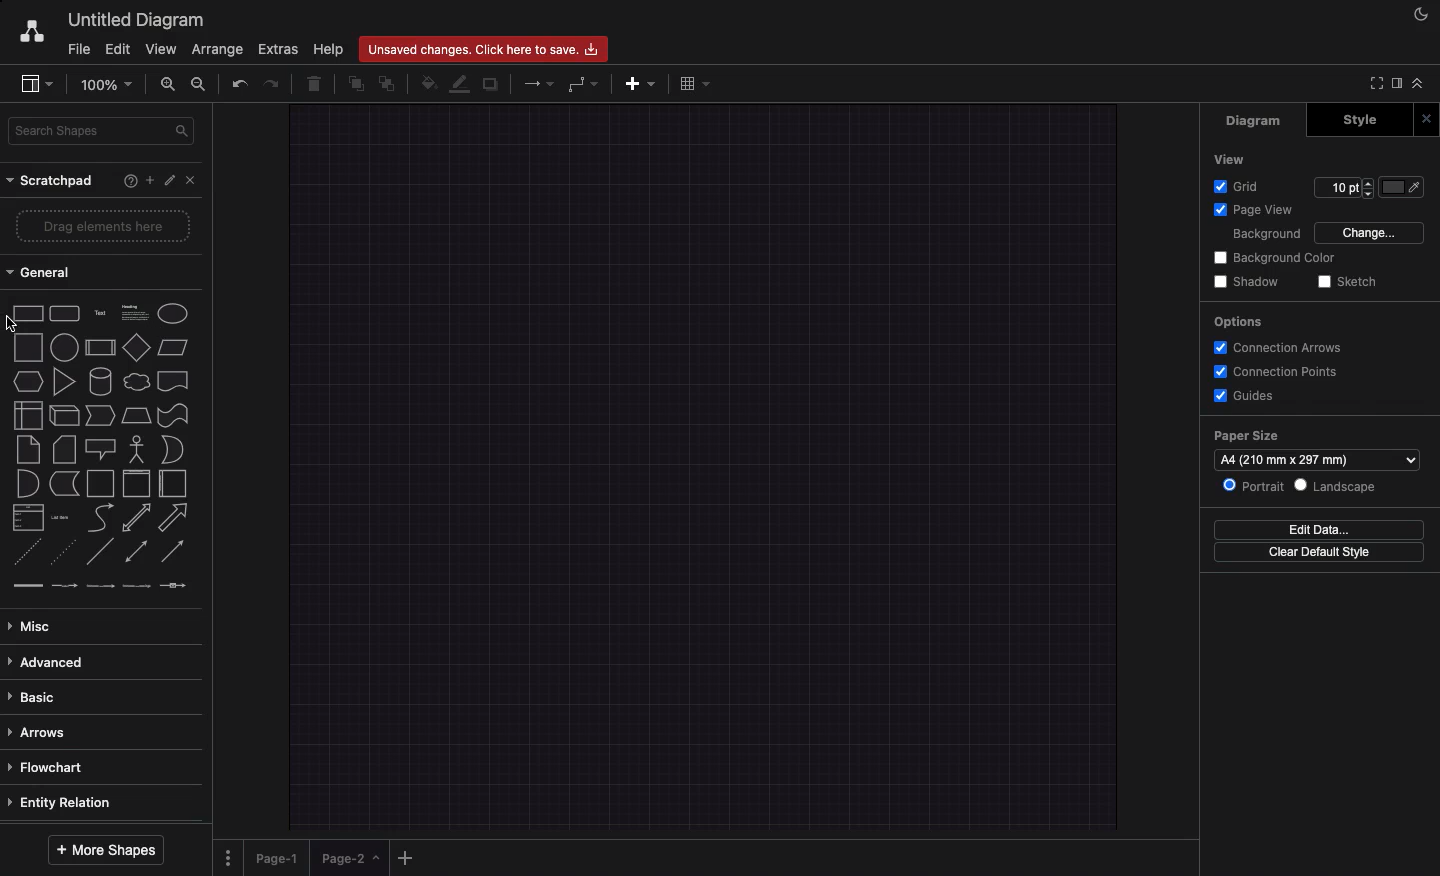 The image size is (1440, 876). Describe the element at coordinates (175, 348) in the screenshot. I see `parallelogram` at that location.